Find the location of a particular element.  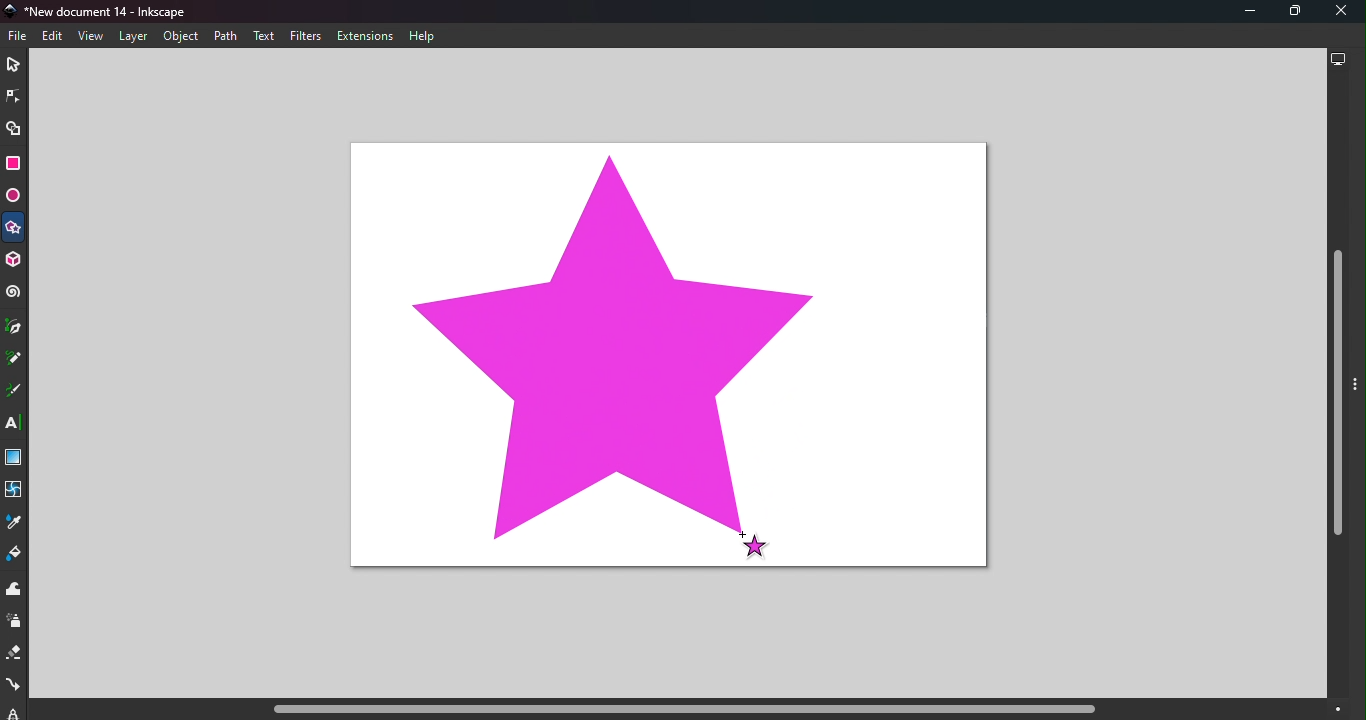

Filters is located at coordinates (306, 36).